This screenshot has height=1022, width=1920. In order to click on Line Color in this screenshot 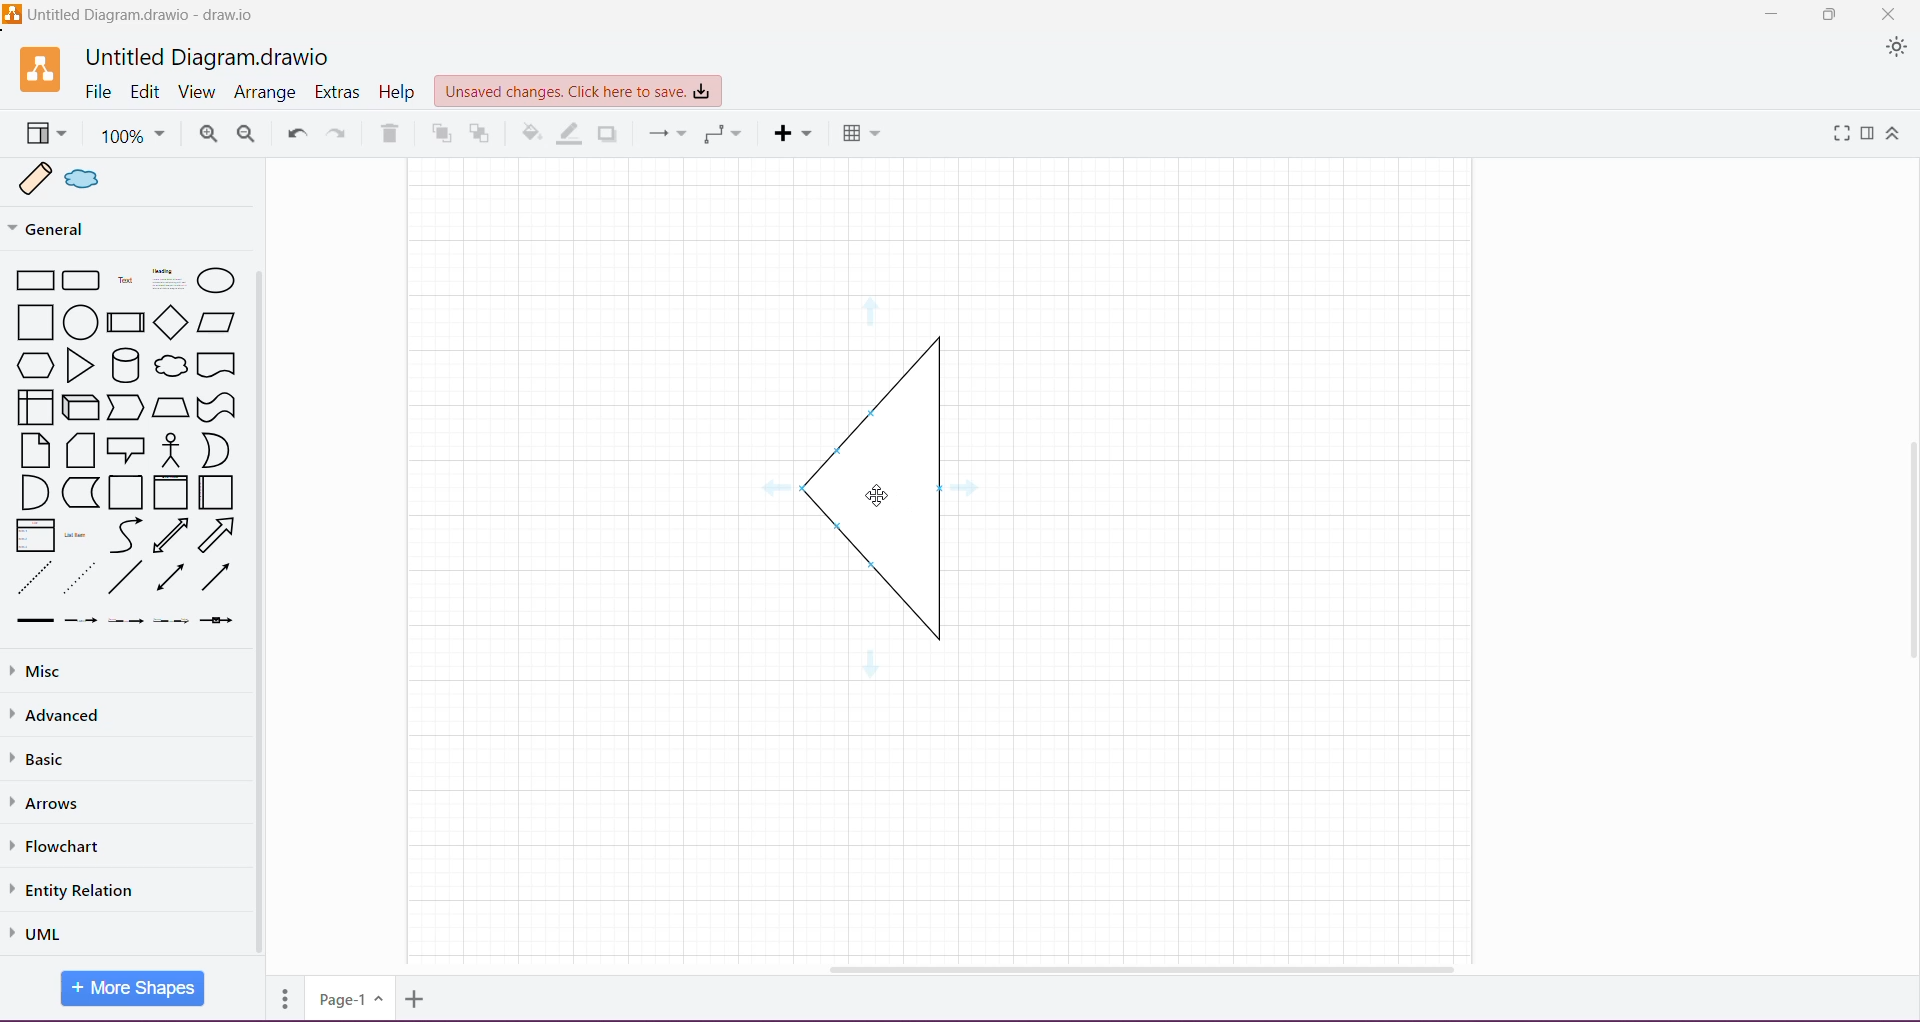, I will do `click(567, 133)`.